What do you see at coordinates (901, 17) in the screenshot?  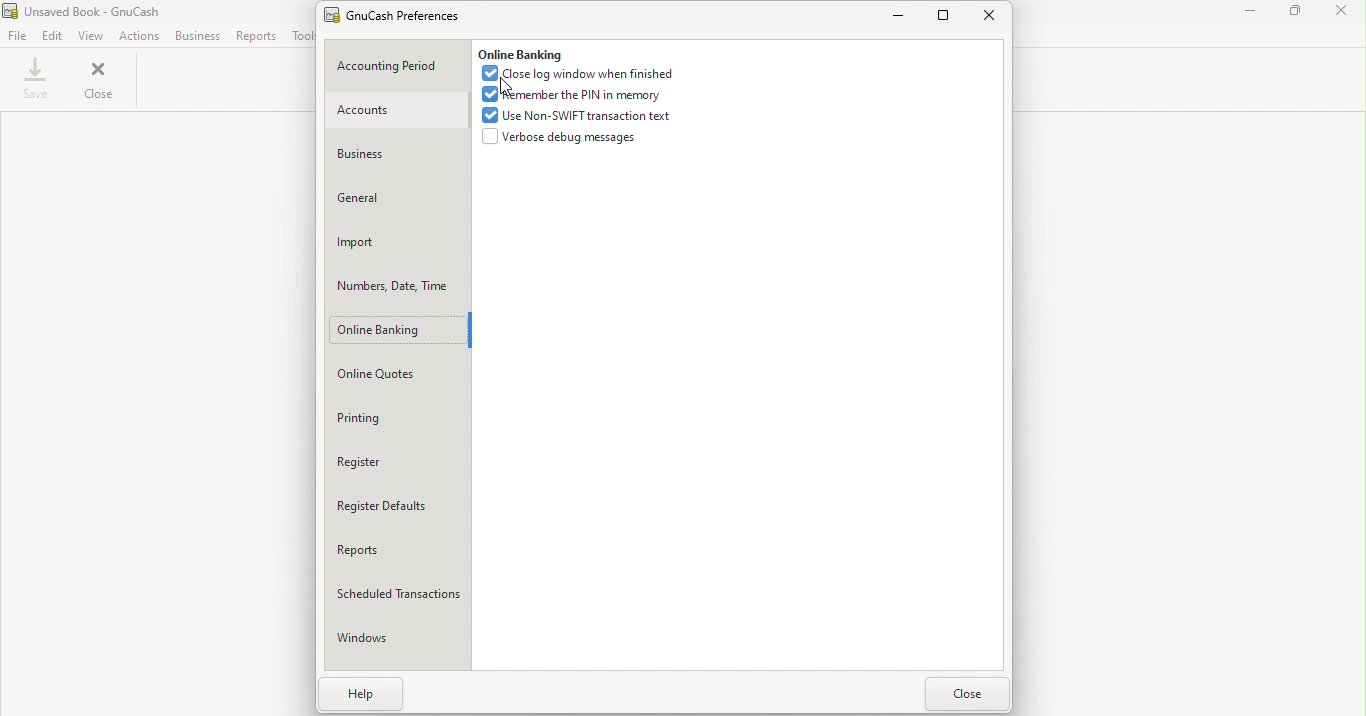 I see `Minimize` at bounding box center [901, 17].